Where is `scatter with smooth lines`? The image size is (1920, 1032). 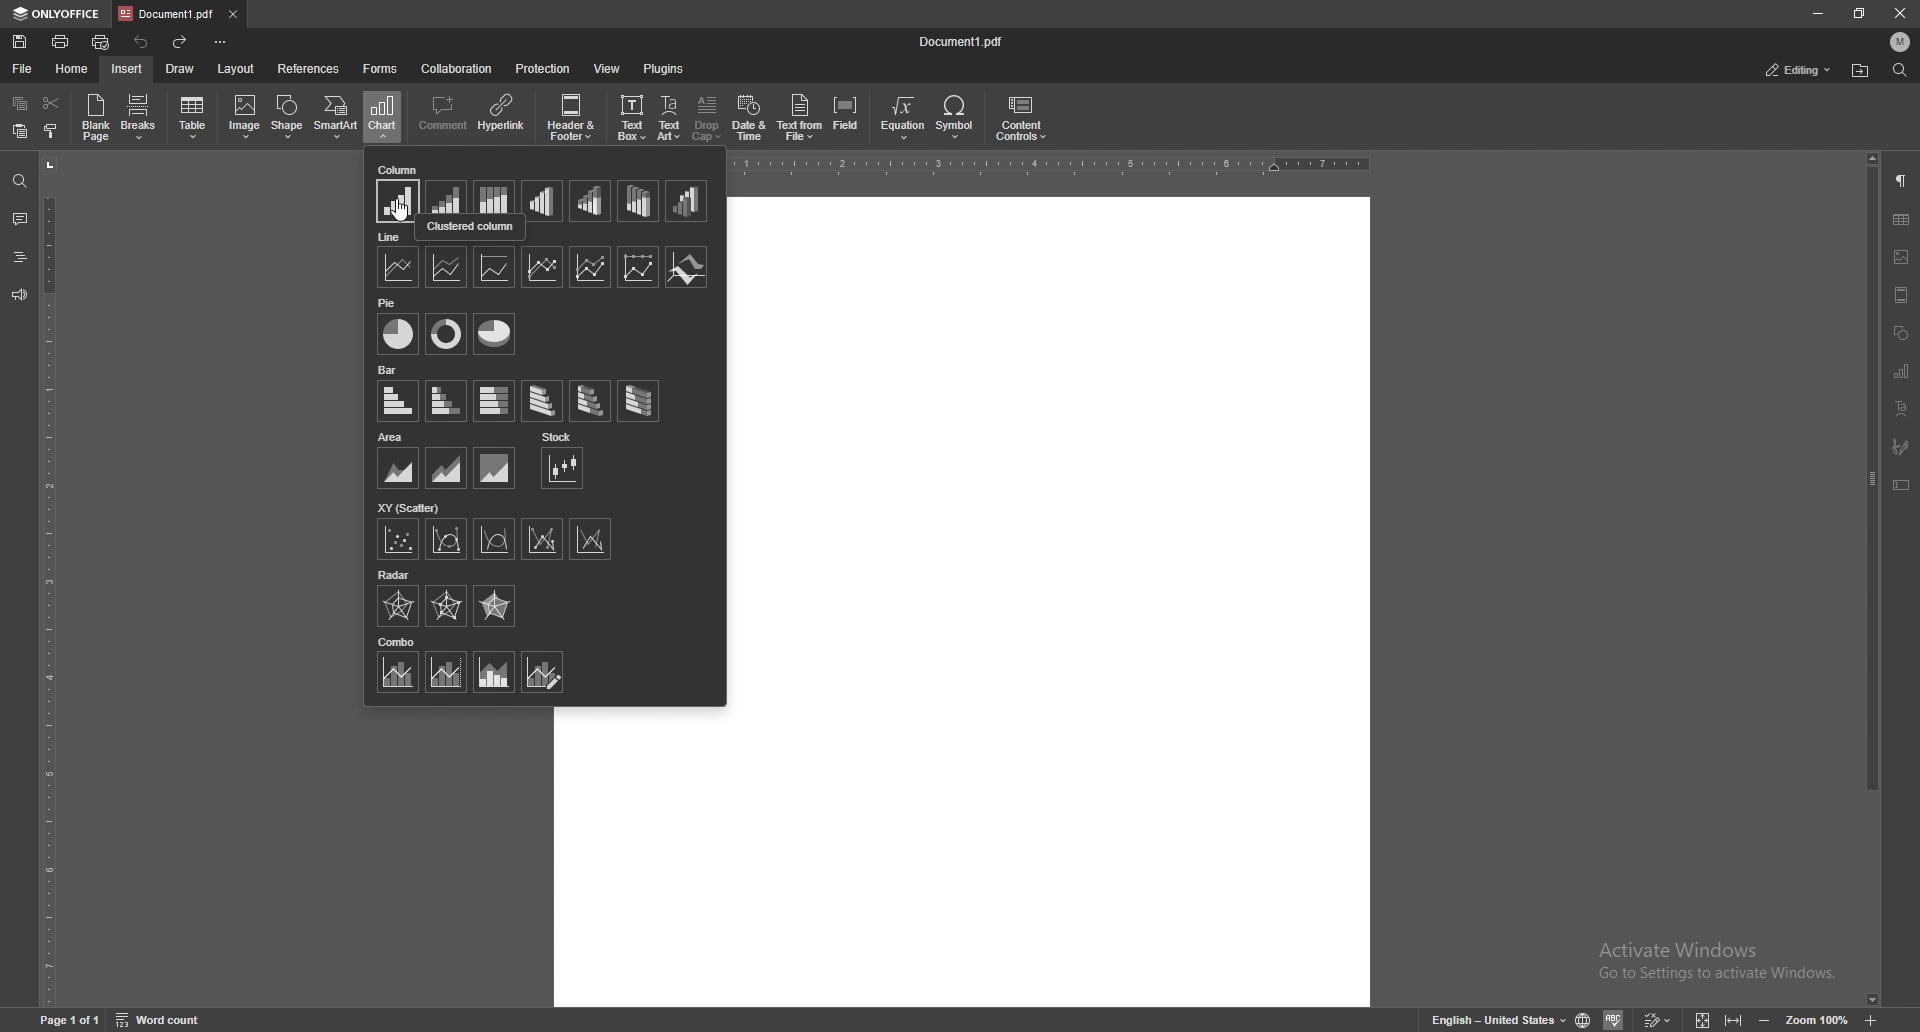 scatter with smooth lines is located at coordinates (495, 539).